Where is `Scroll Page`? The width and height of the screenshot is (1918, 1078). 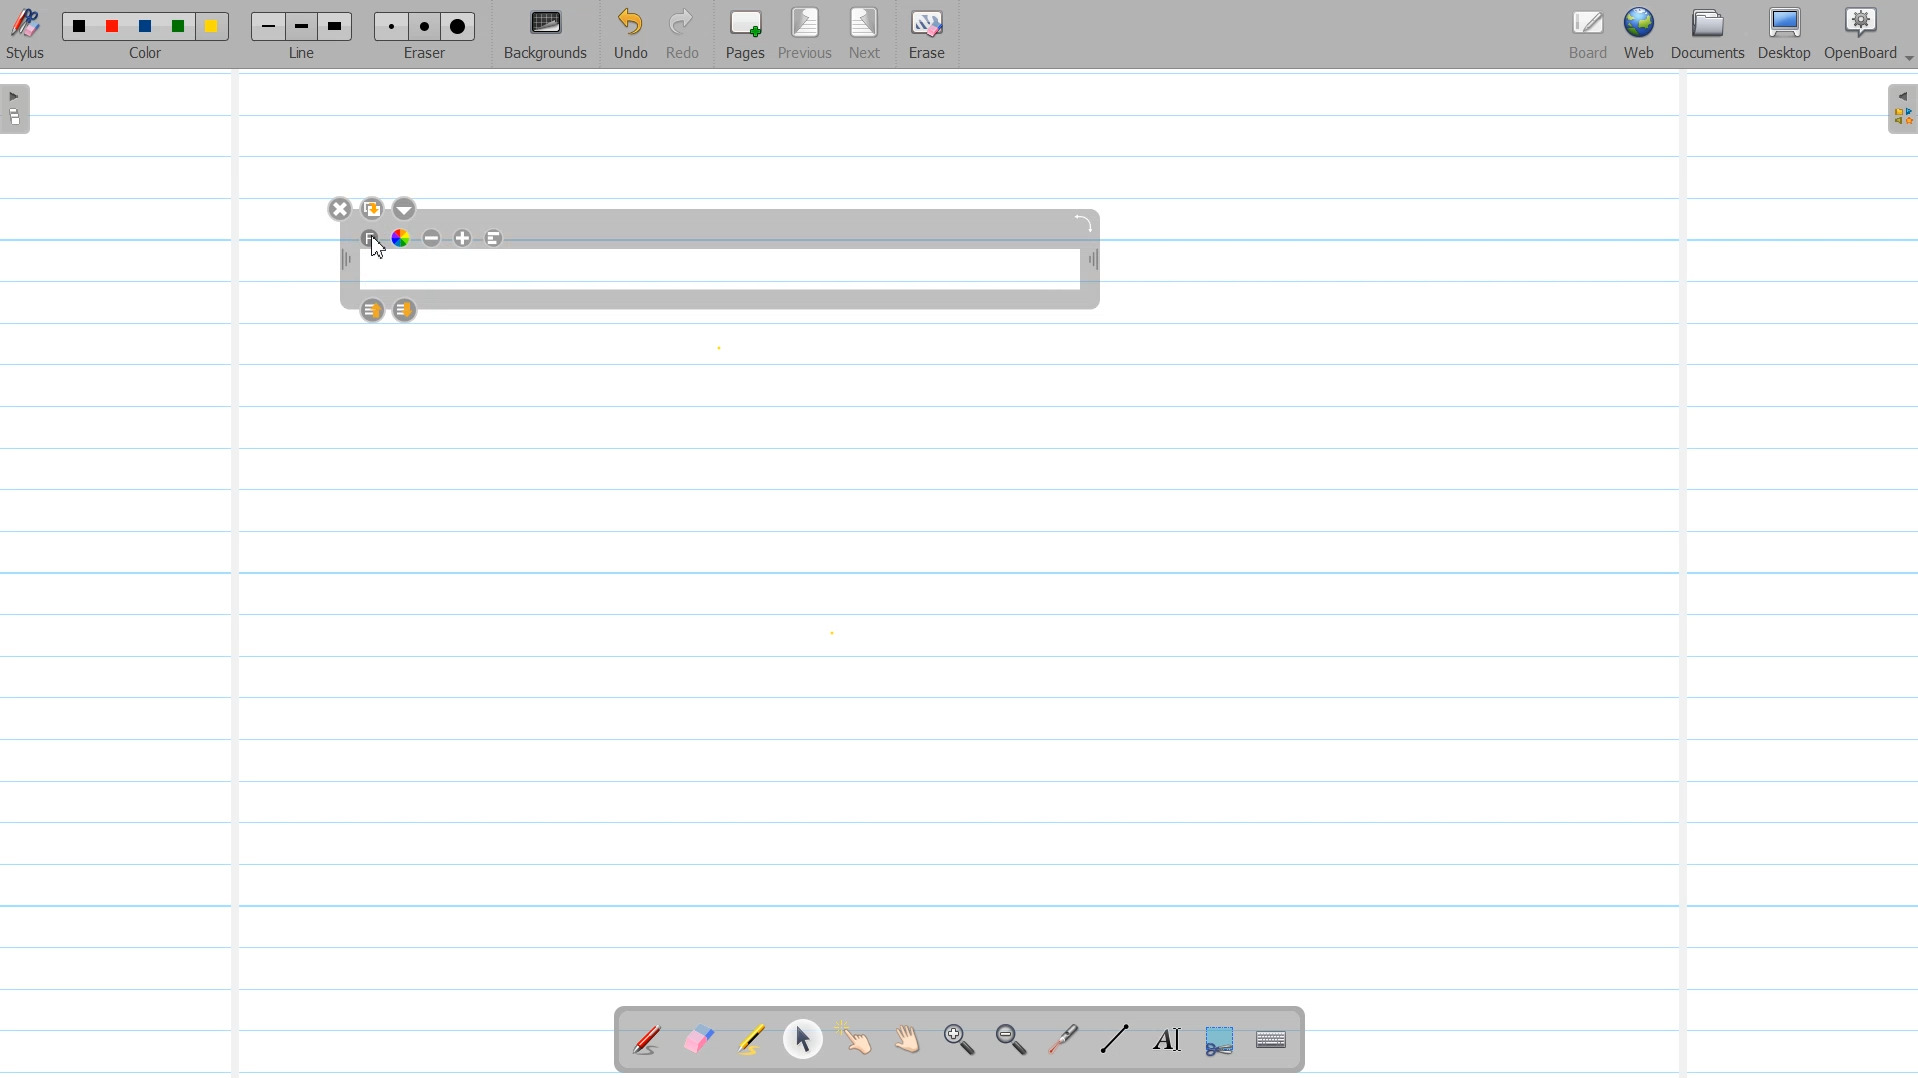 Scroll Page is located at coordinates (907, 1041).